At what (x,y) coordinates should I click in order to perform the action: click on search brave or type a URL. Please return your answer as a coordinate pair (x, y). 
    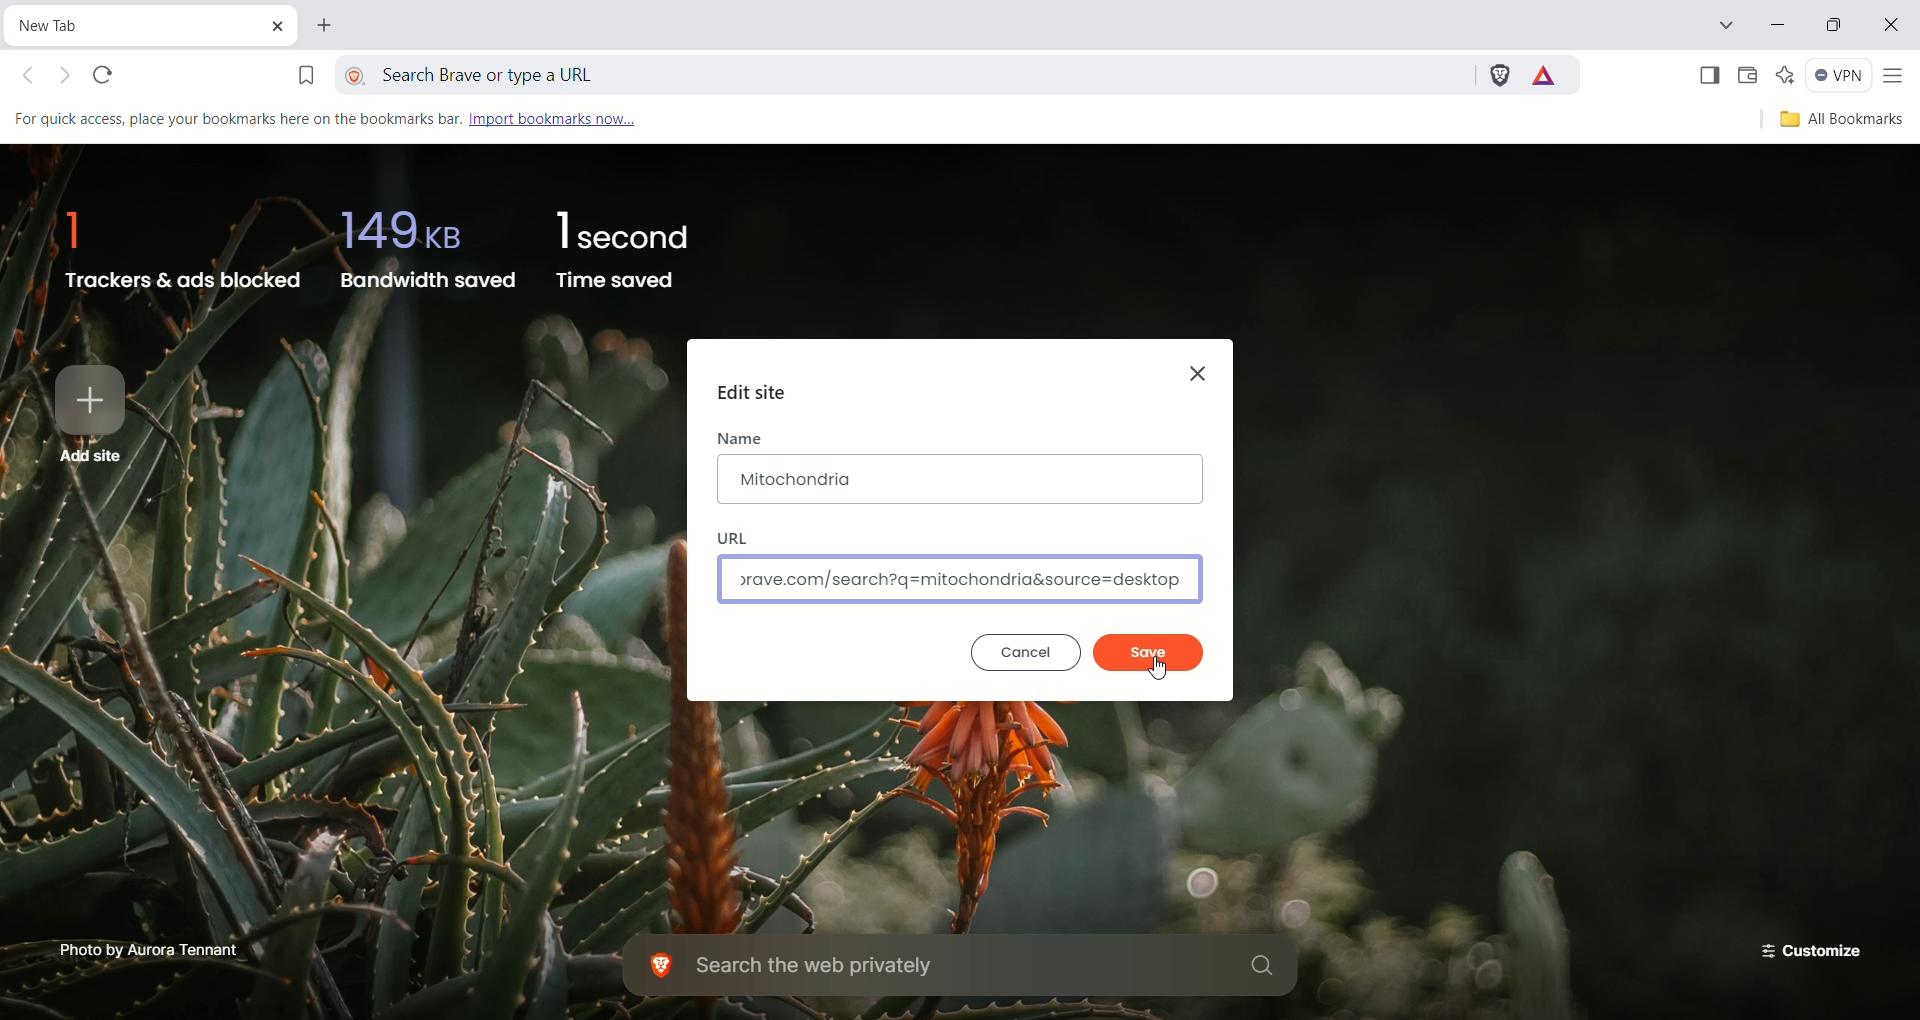
    Looking at the image, I should click on (907, 71).